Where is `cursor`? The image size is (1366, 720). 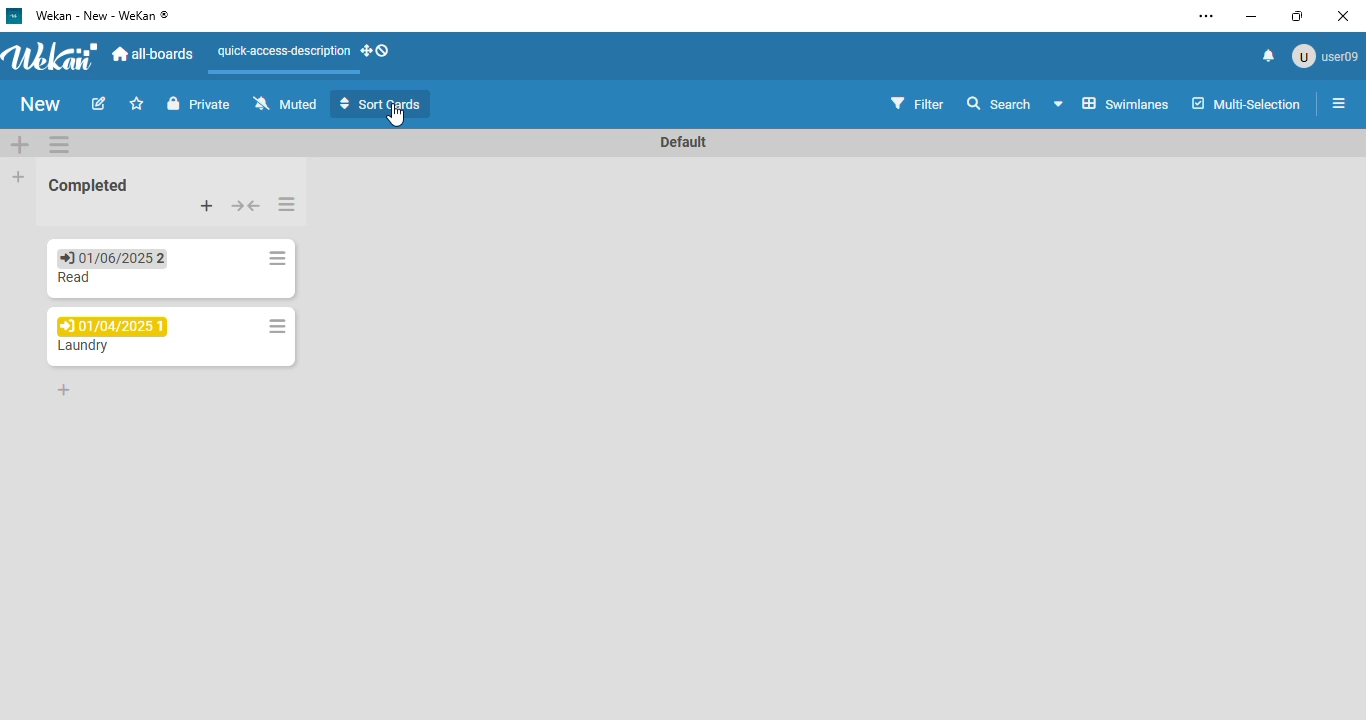
cursor is located at coordinates (395, 116).